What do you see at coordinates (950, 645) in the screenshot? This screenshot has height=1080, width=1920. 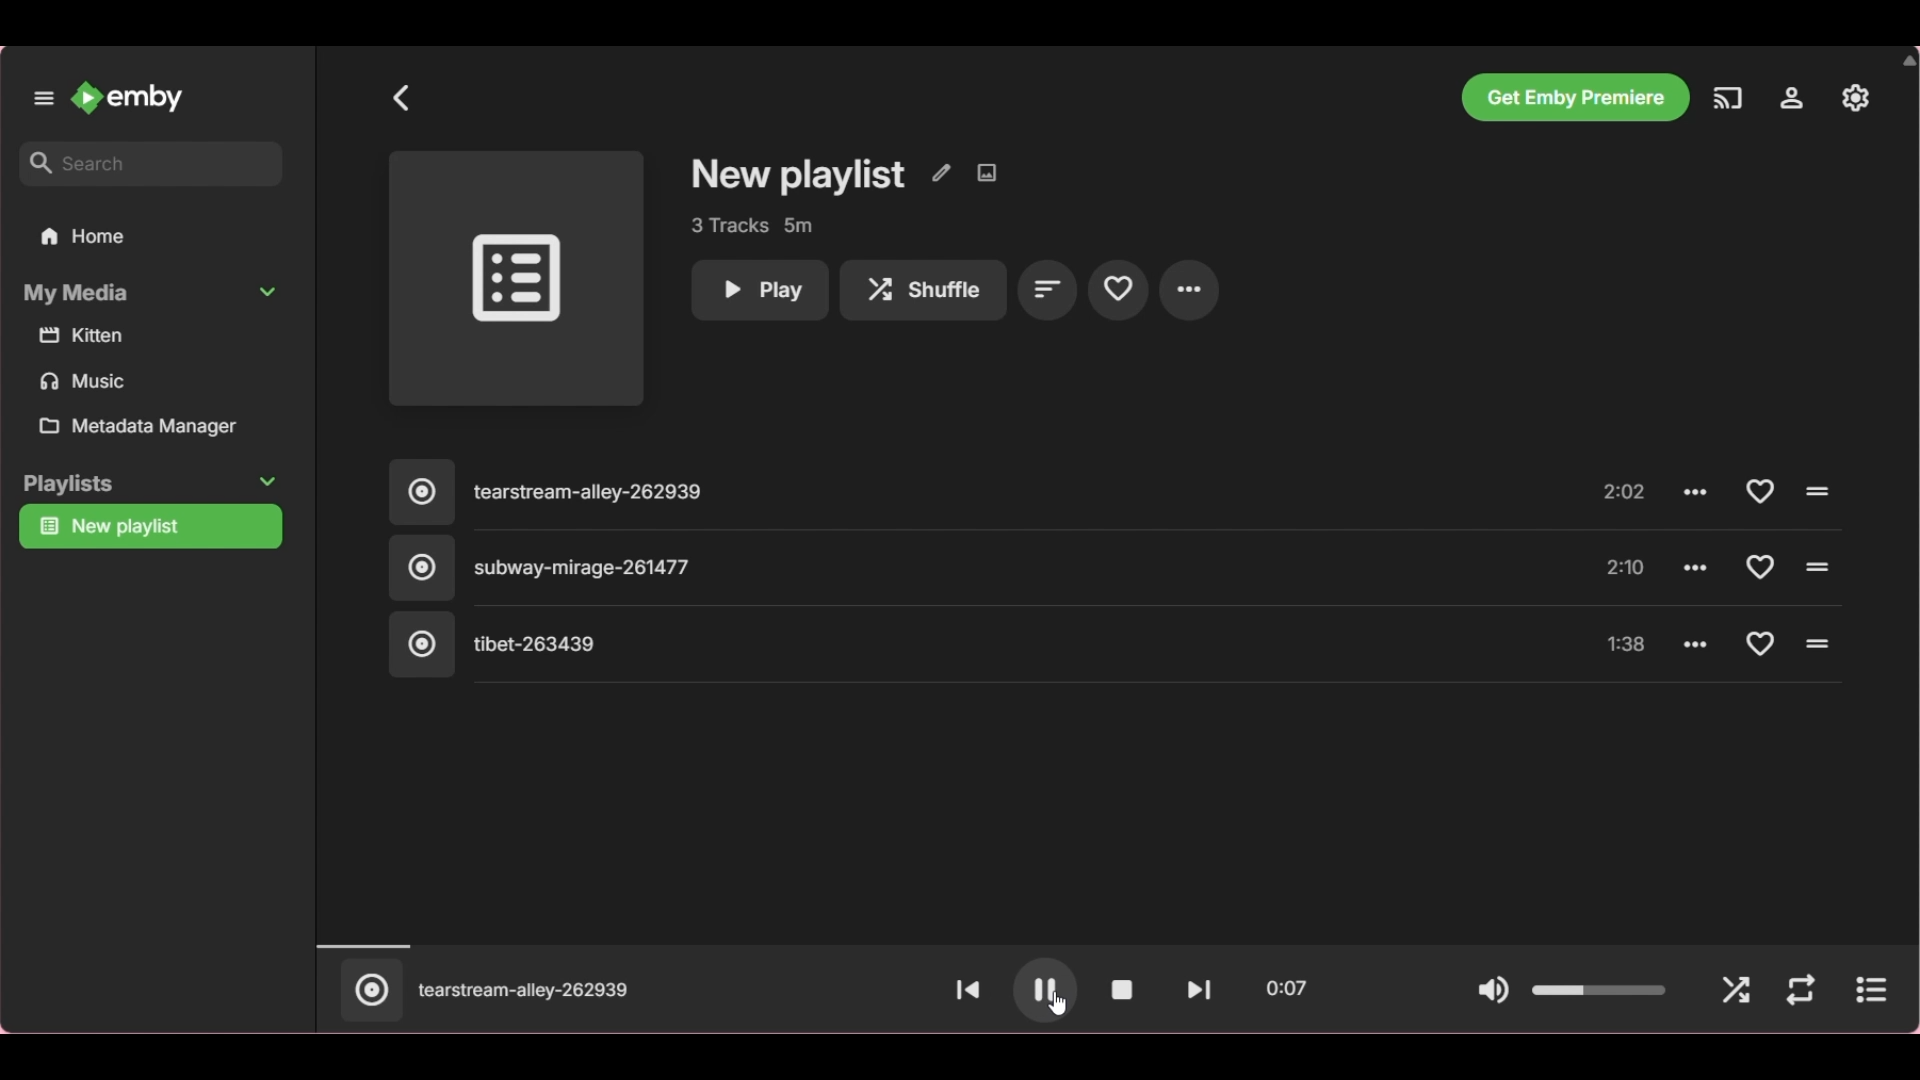 I see `Song 3, click to play` at bounding box center [950, 645].